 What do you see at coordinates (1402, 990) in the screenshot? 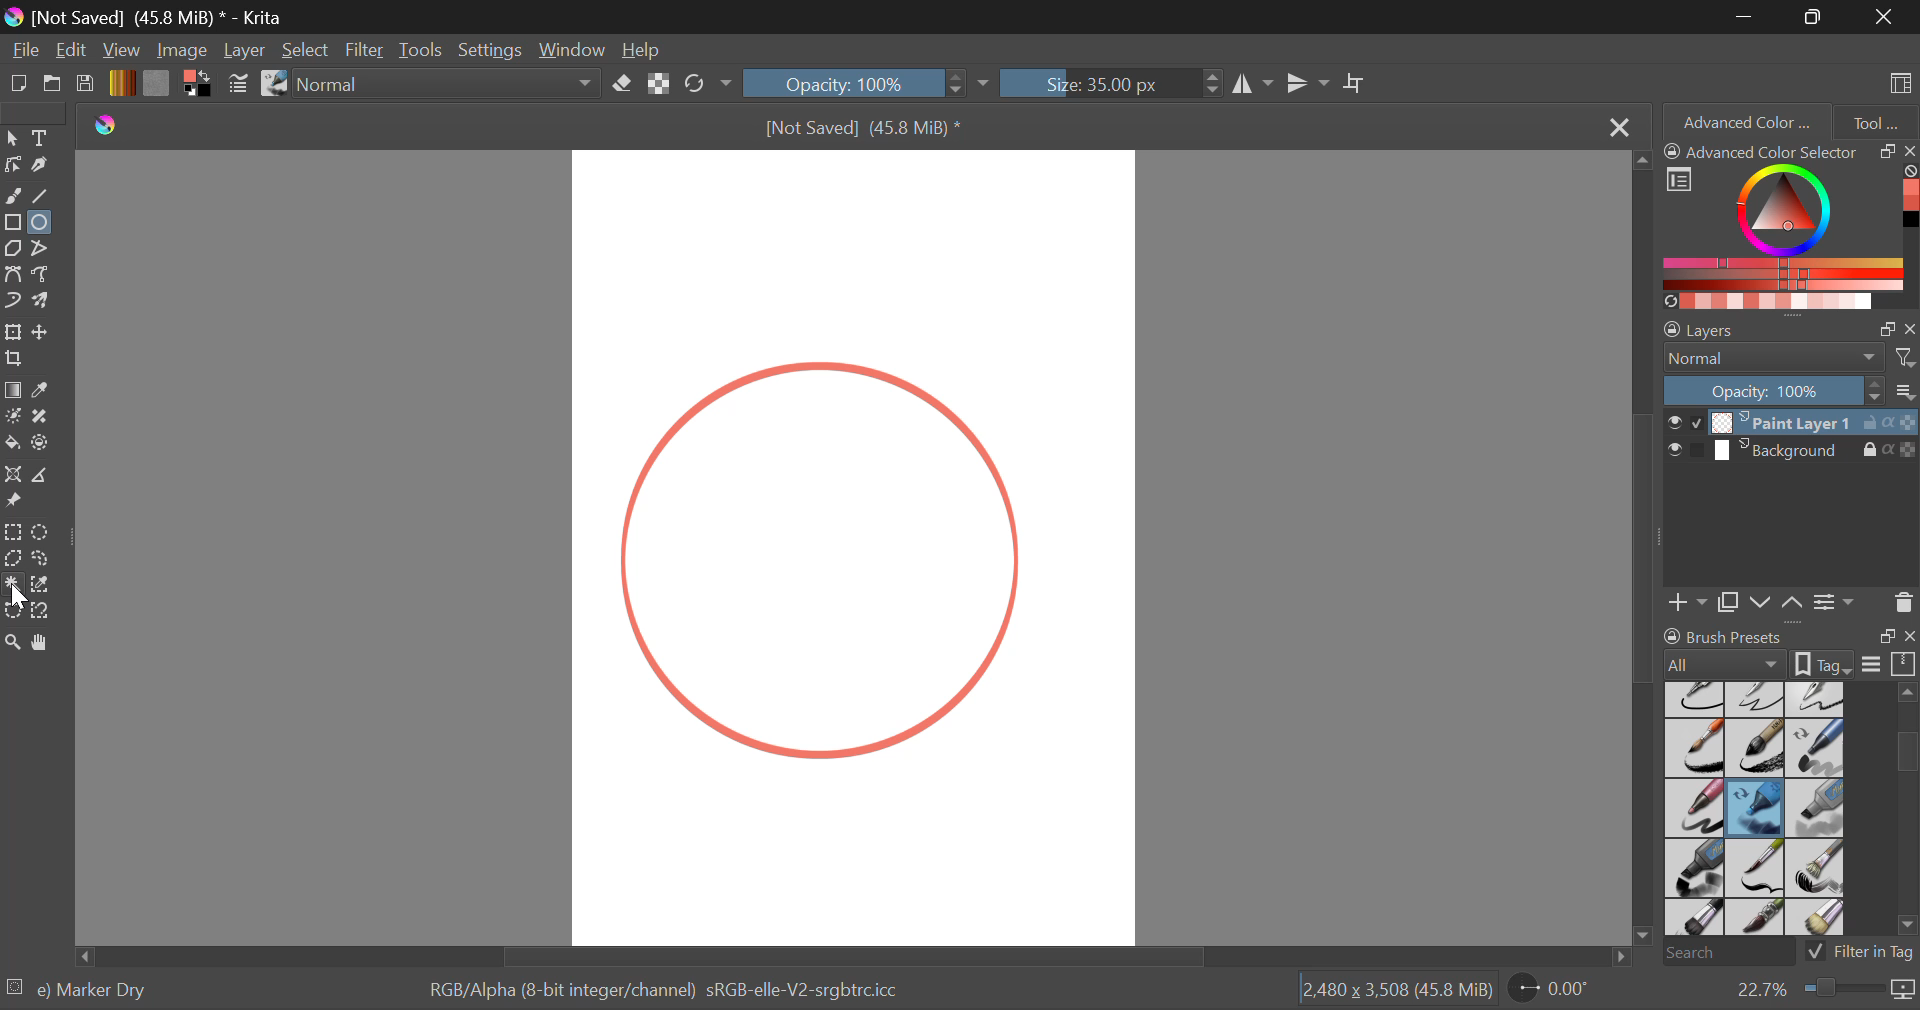
I see `Page Dimensions` at bounding box center [1402, 990].